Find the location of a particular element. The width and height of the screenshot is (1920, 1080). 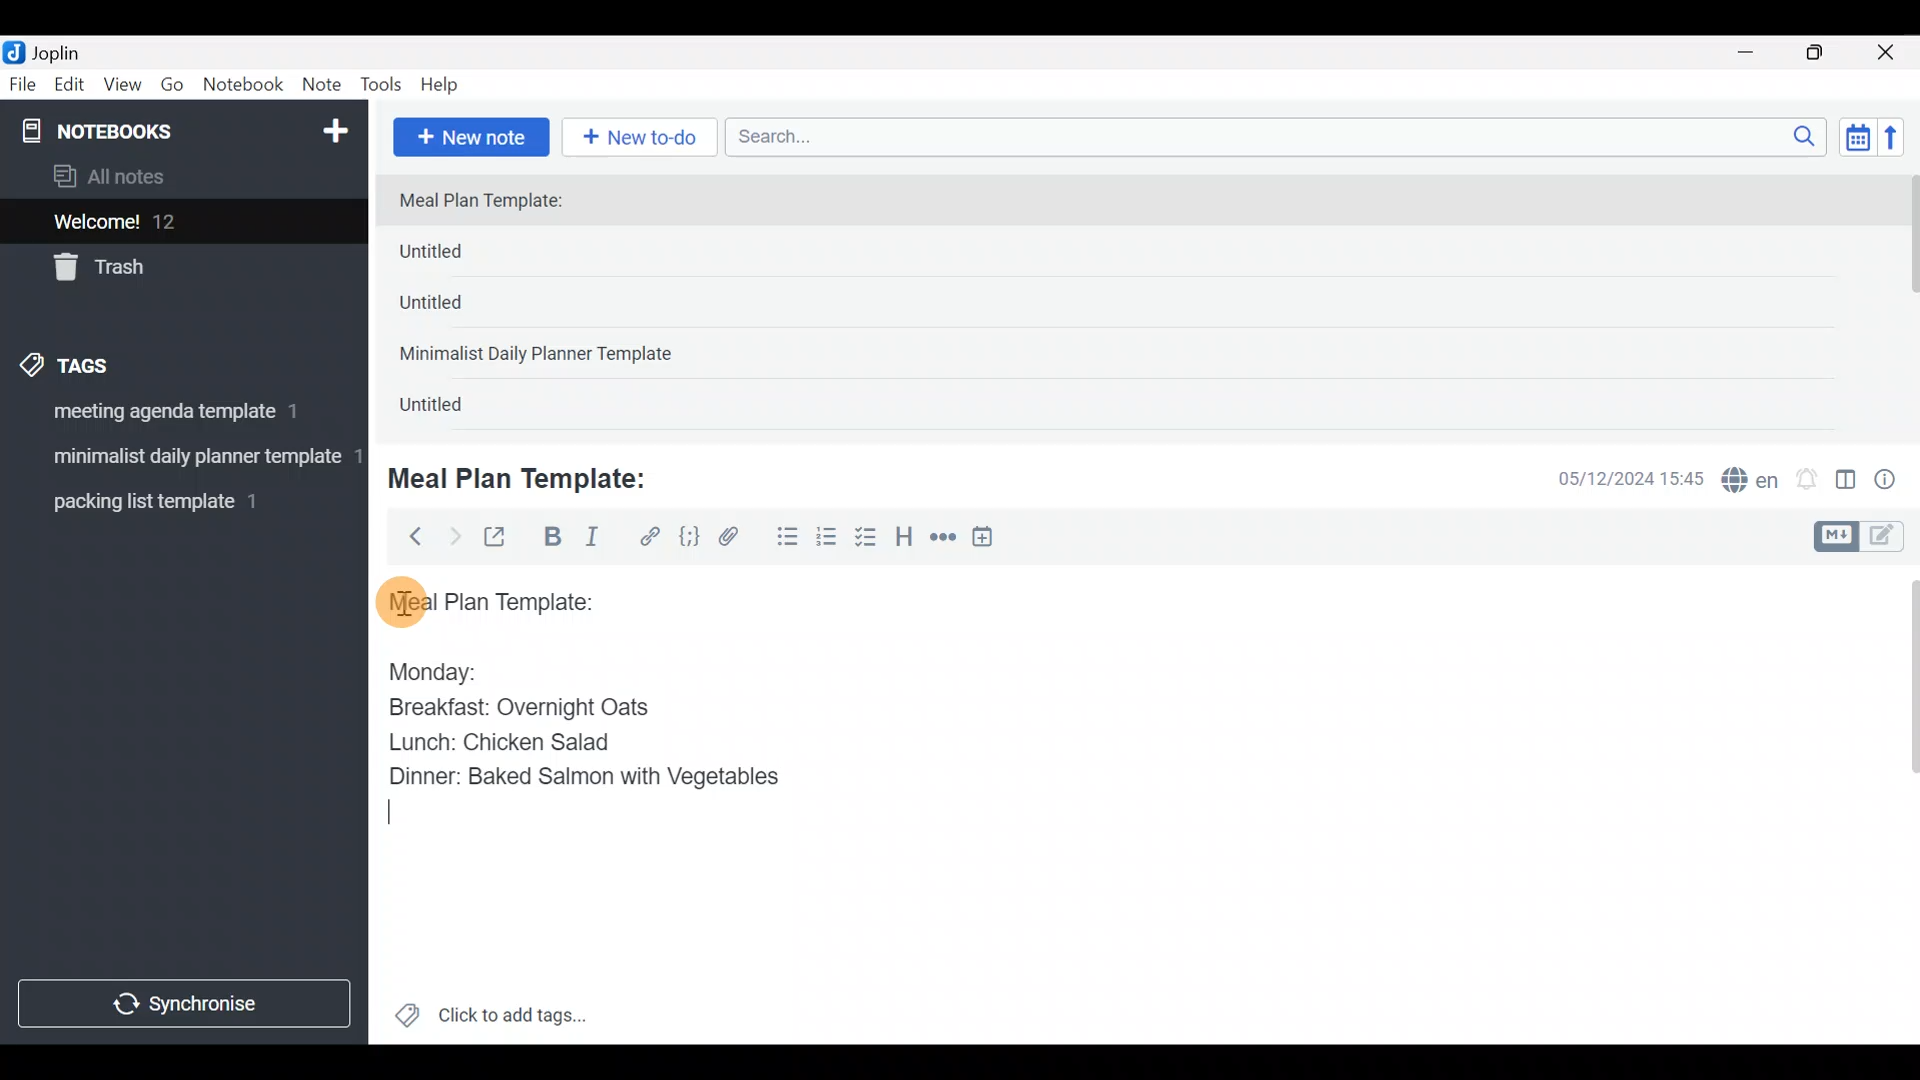

Toggle editor layout is located at coordinates (1847, 482).